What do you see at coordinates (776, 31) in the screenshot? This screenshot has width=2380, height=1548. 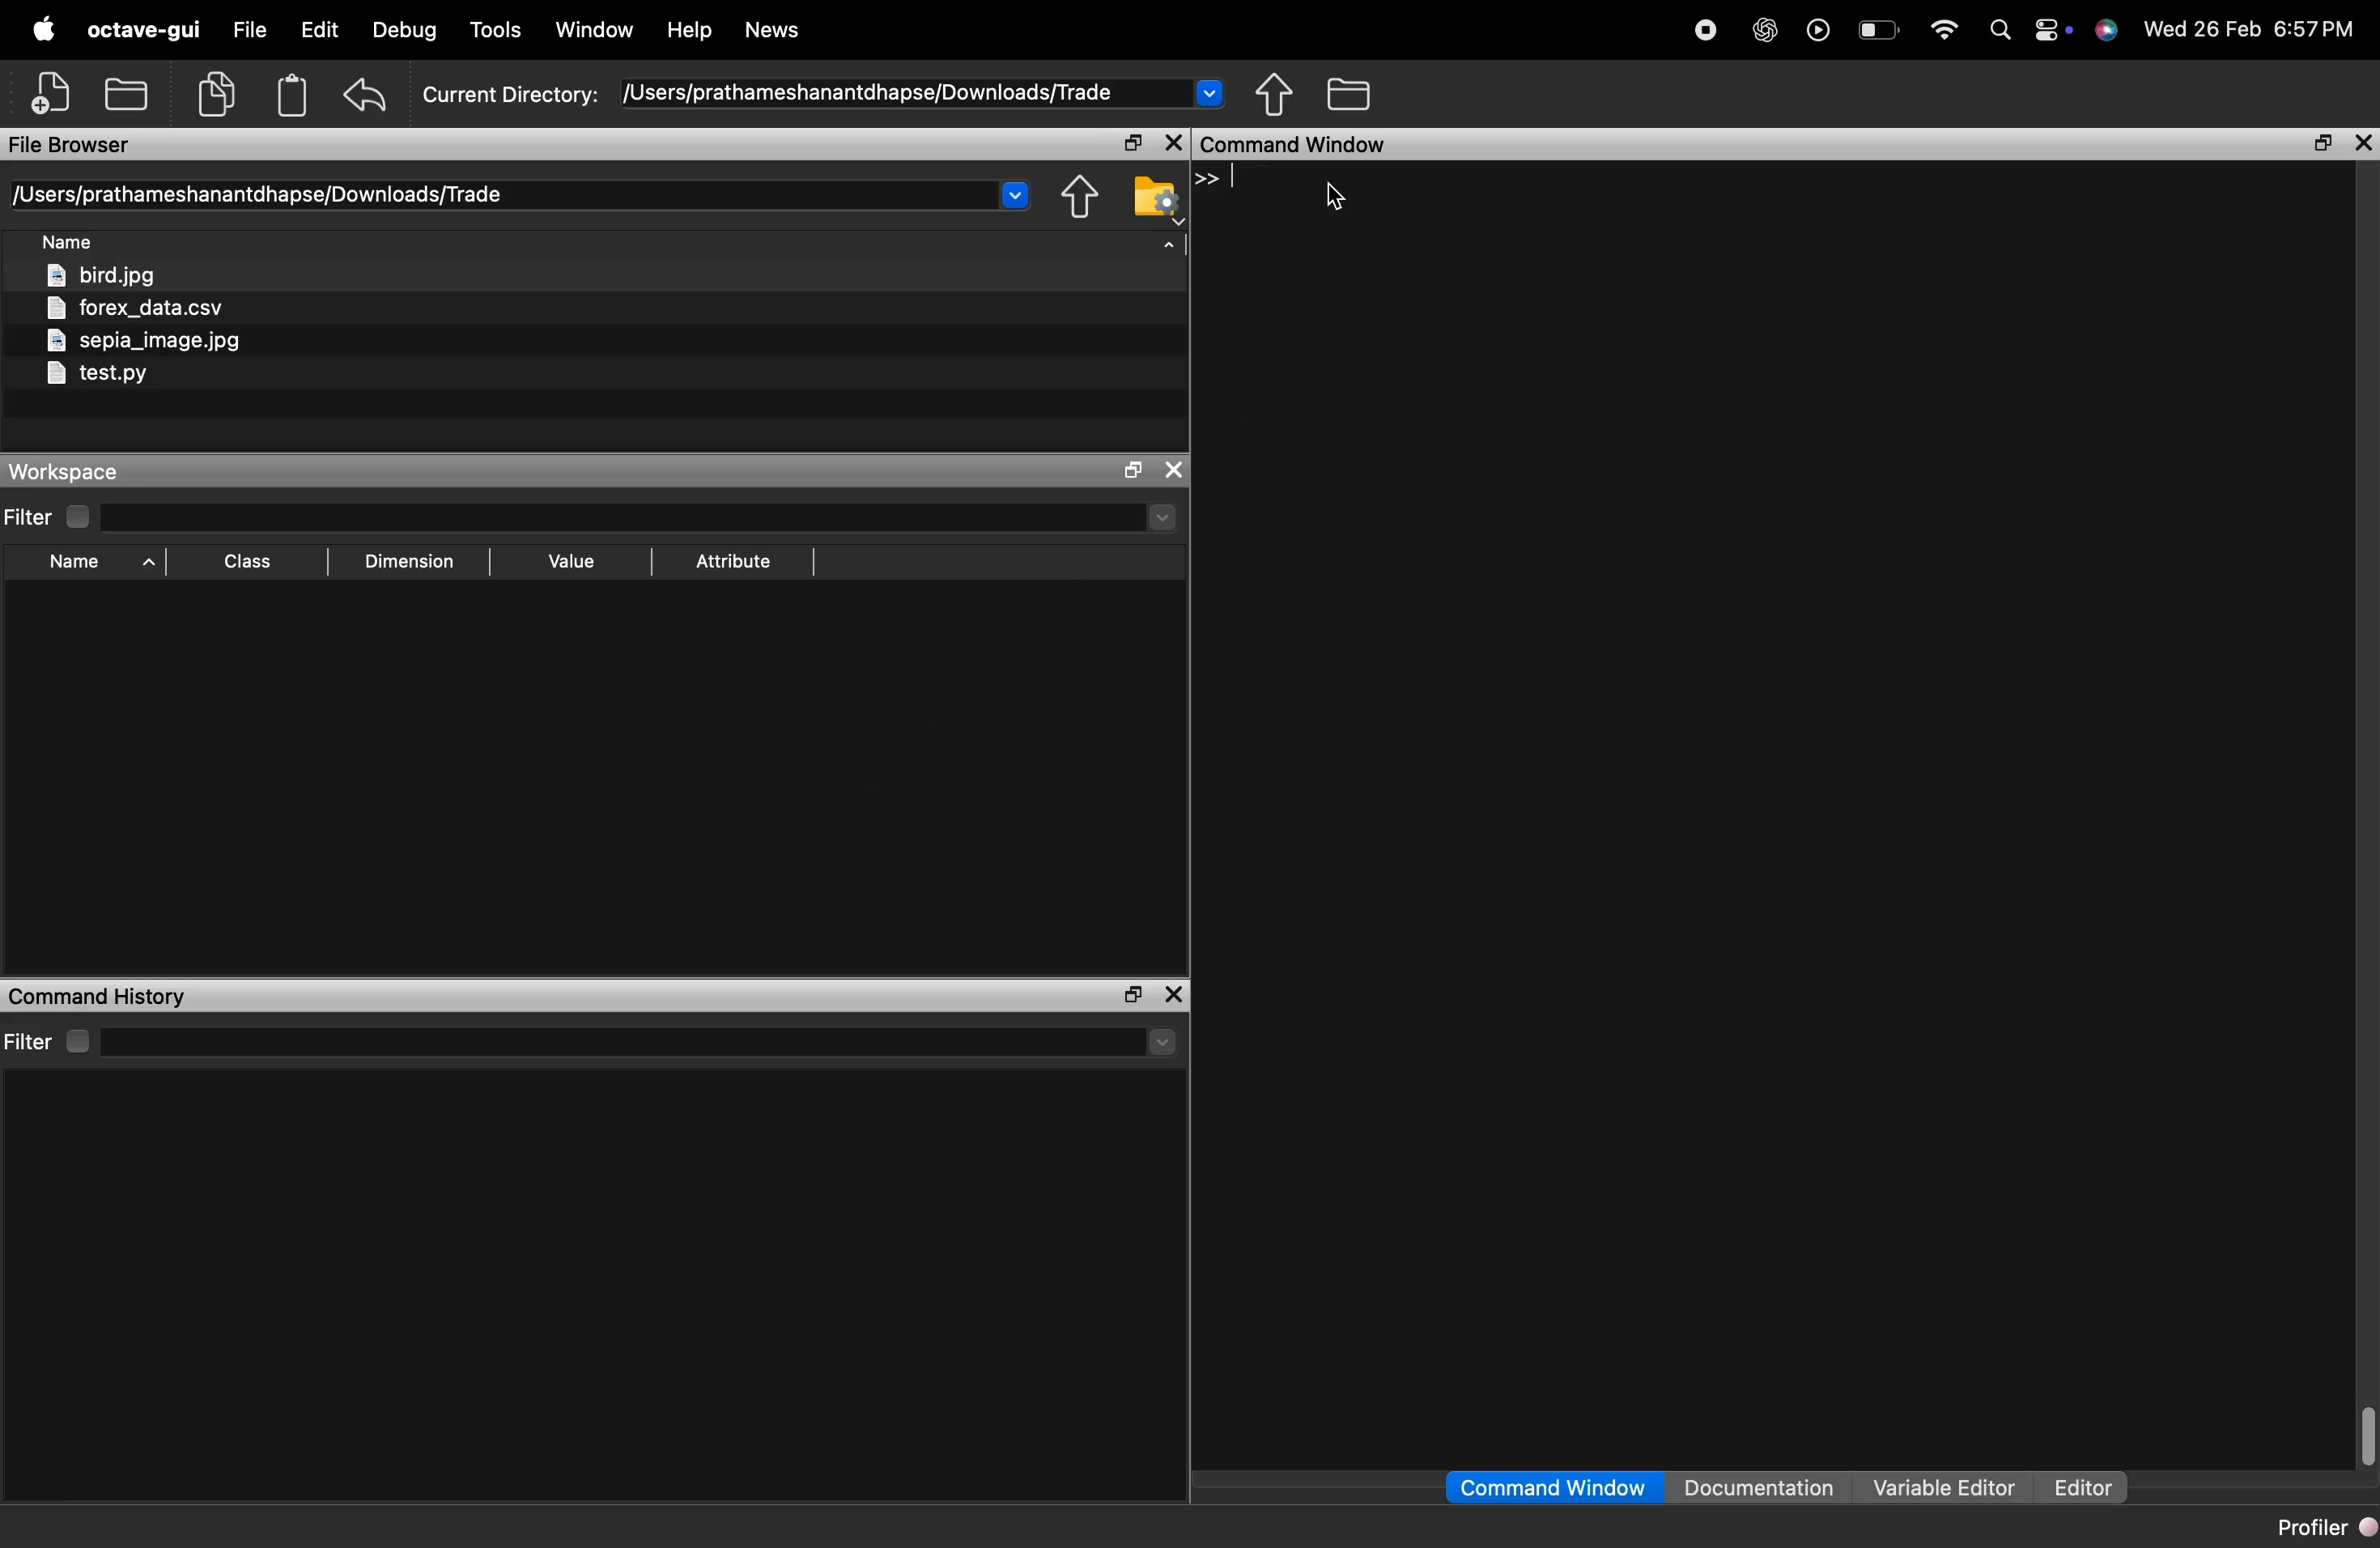 I see `news` at bounding box center [776, 31].